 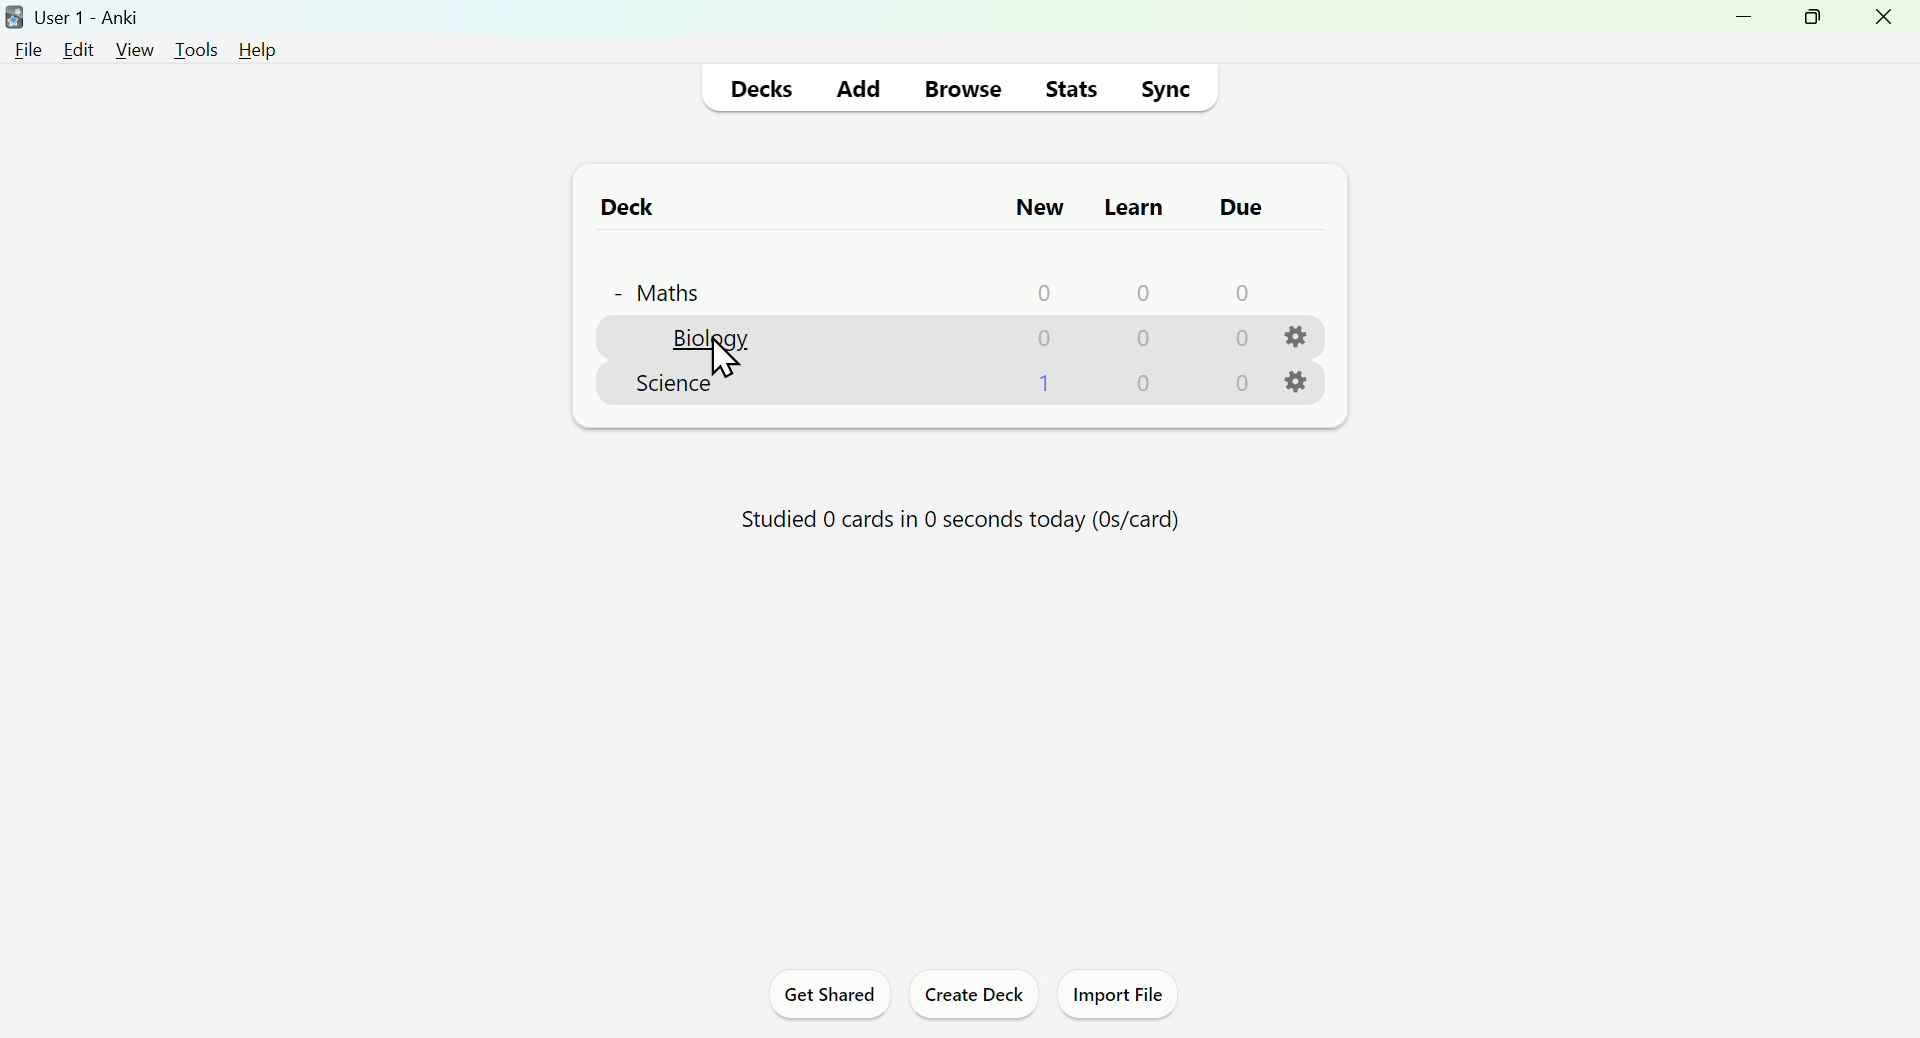 What do you see at coordinates (1141, 342) in the screenshot?
I see `0` at bounding box center [1141, 342].